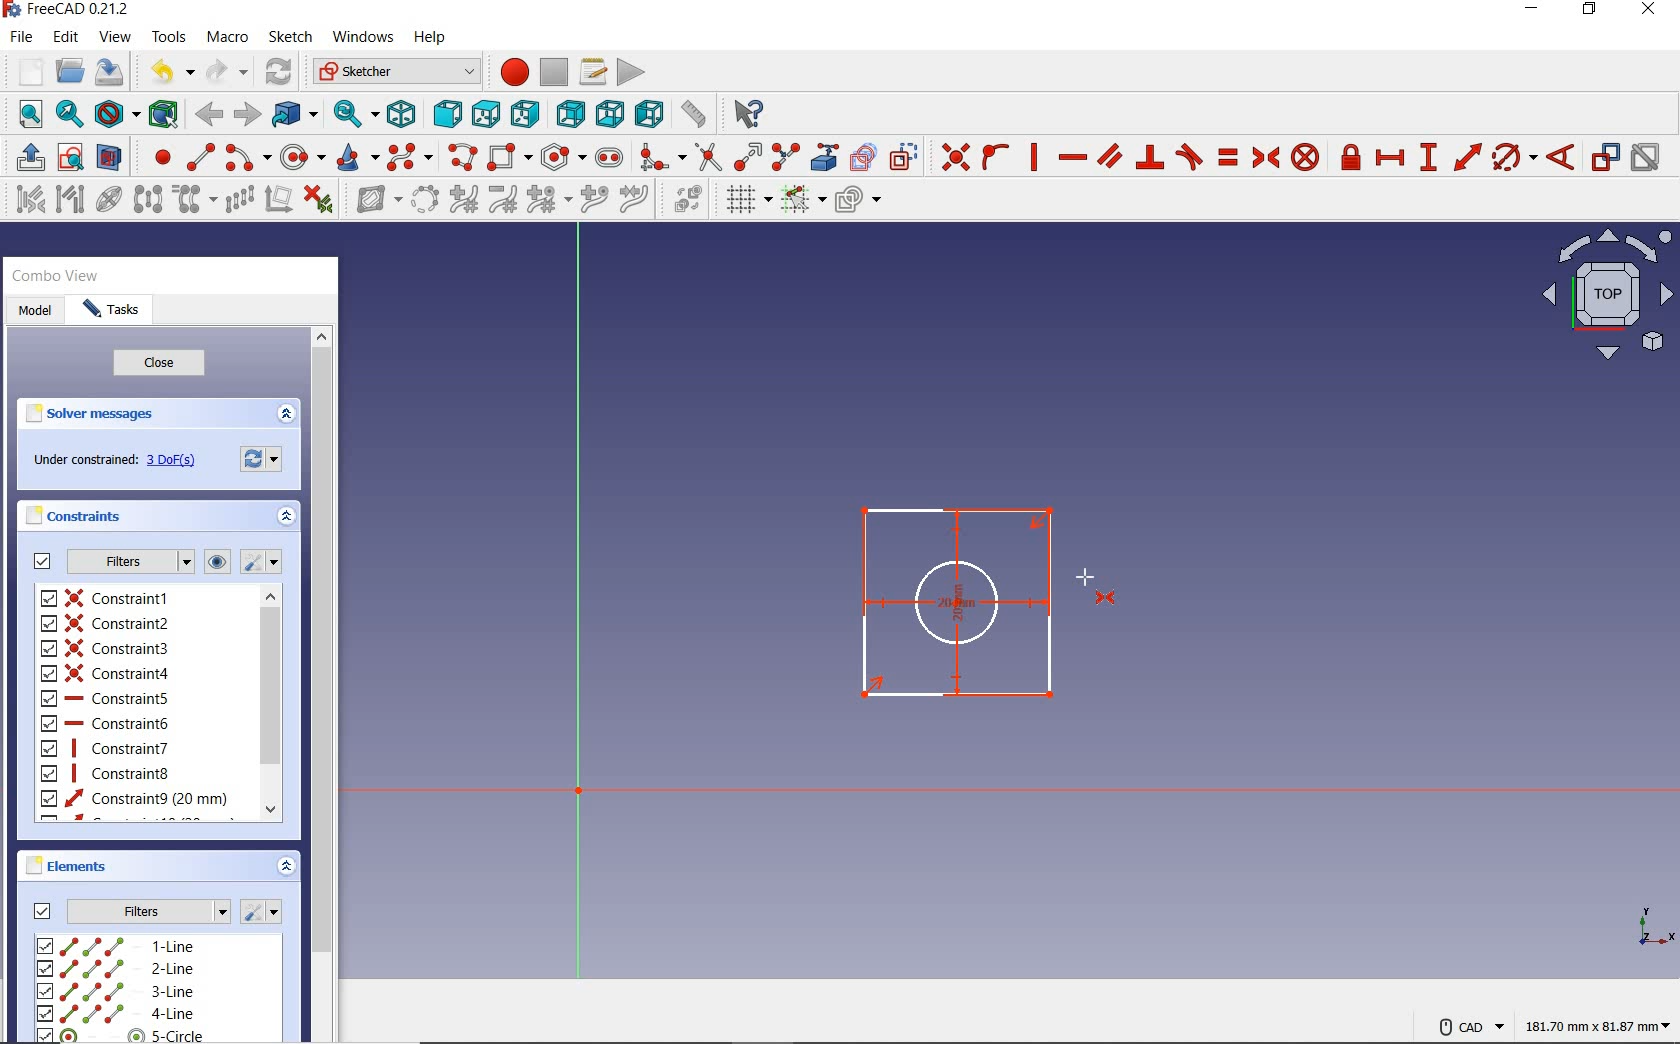 The width and height of the screenshot is (1680, 1044). What do you see at coordinates (662, 157) in the screenshot?
I see `create fillet` at bounding box center [662, 157].